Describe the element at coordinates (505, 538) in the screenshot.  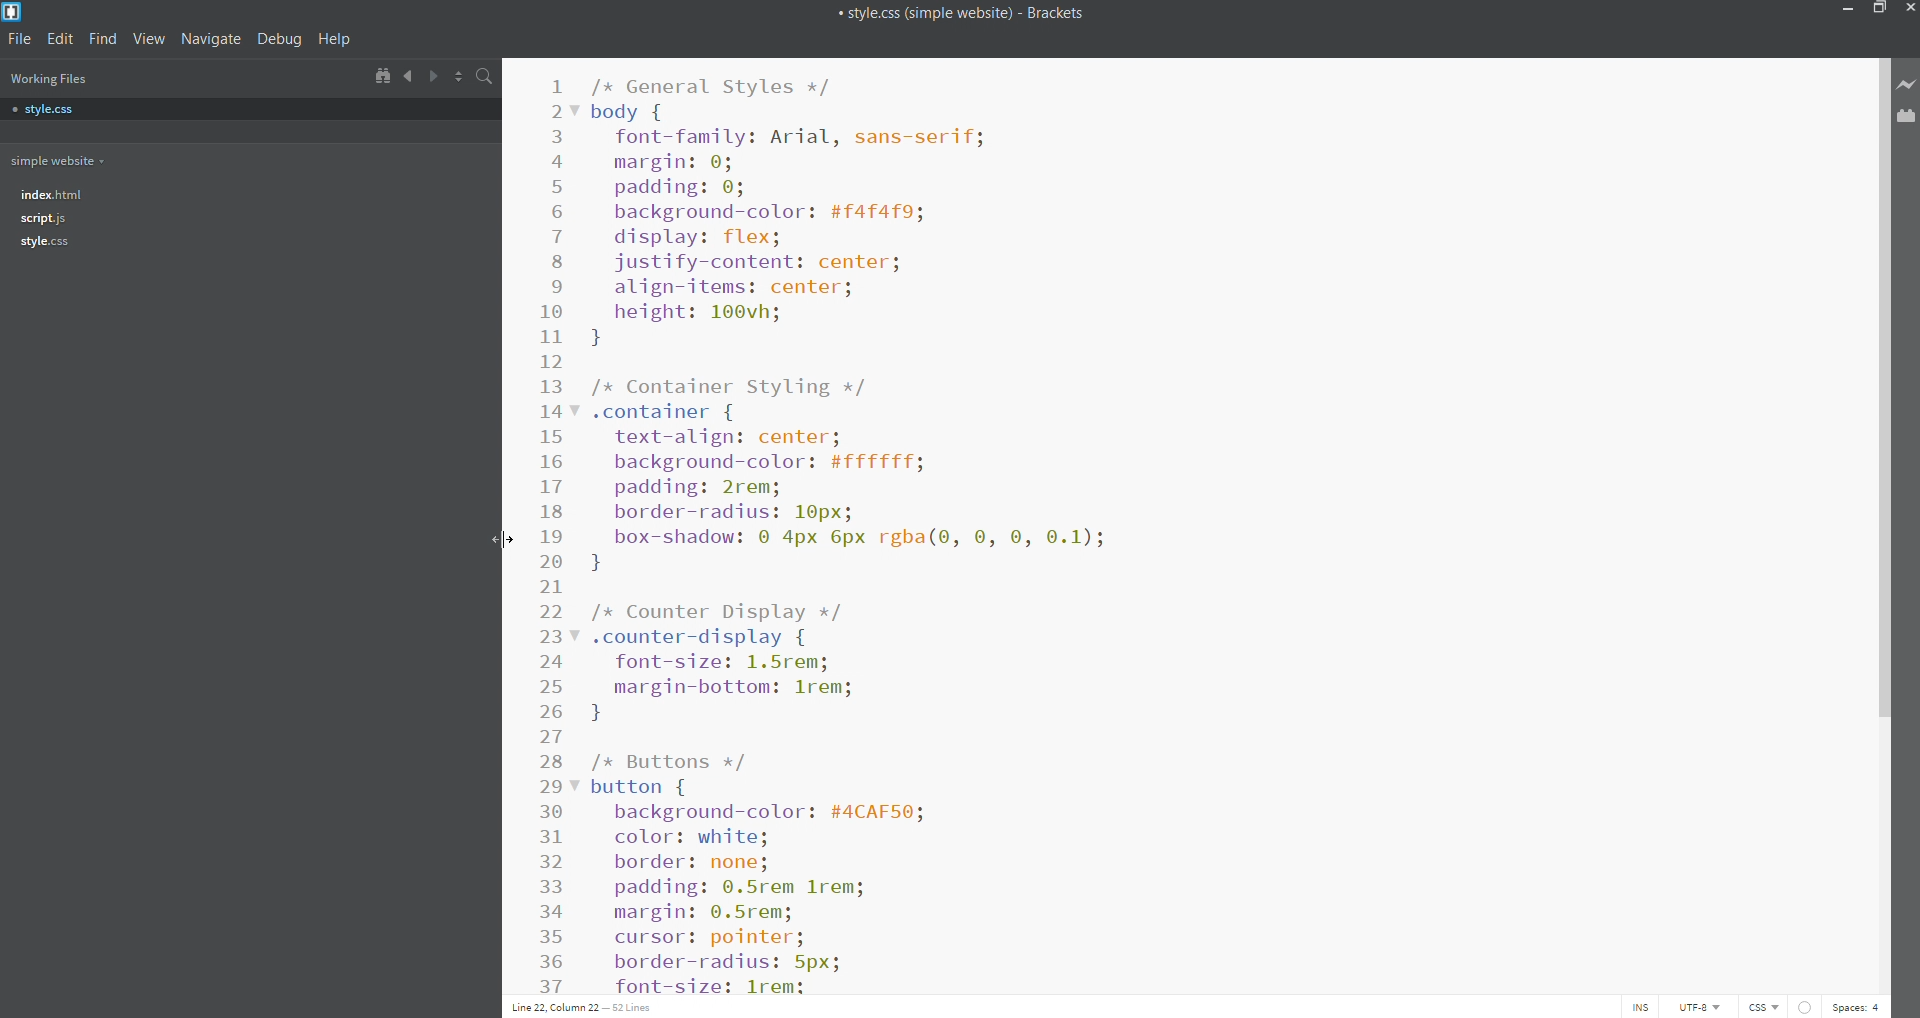
I see `cursor` at that location.